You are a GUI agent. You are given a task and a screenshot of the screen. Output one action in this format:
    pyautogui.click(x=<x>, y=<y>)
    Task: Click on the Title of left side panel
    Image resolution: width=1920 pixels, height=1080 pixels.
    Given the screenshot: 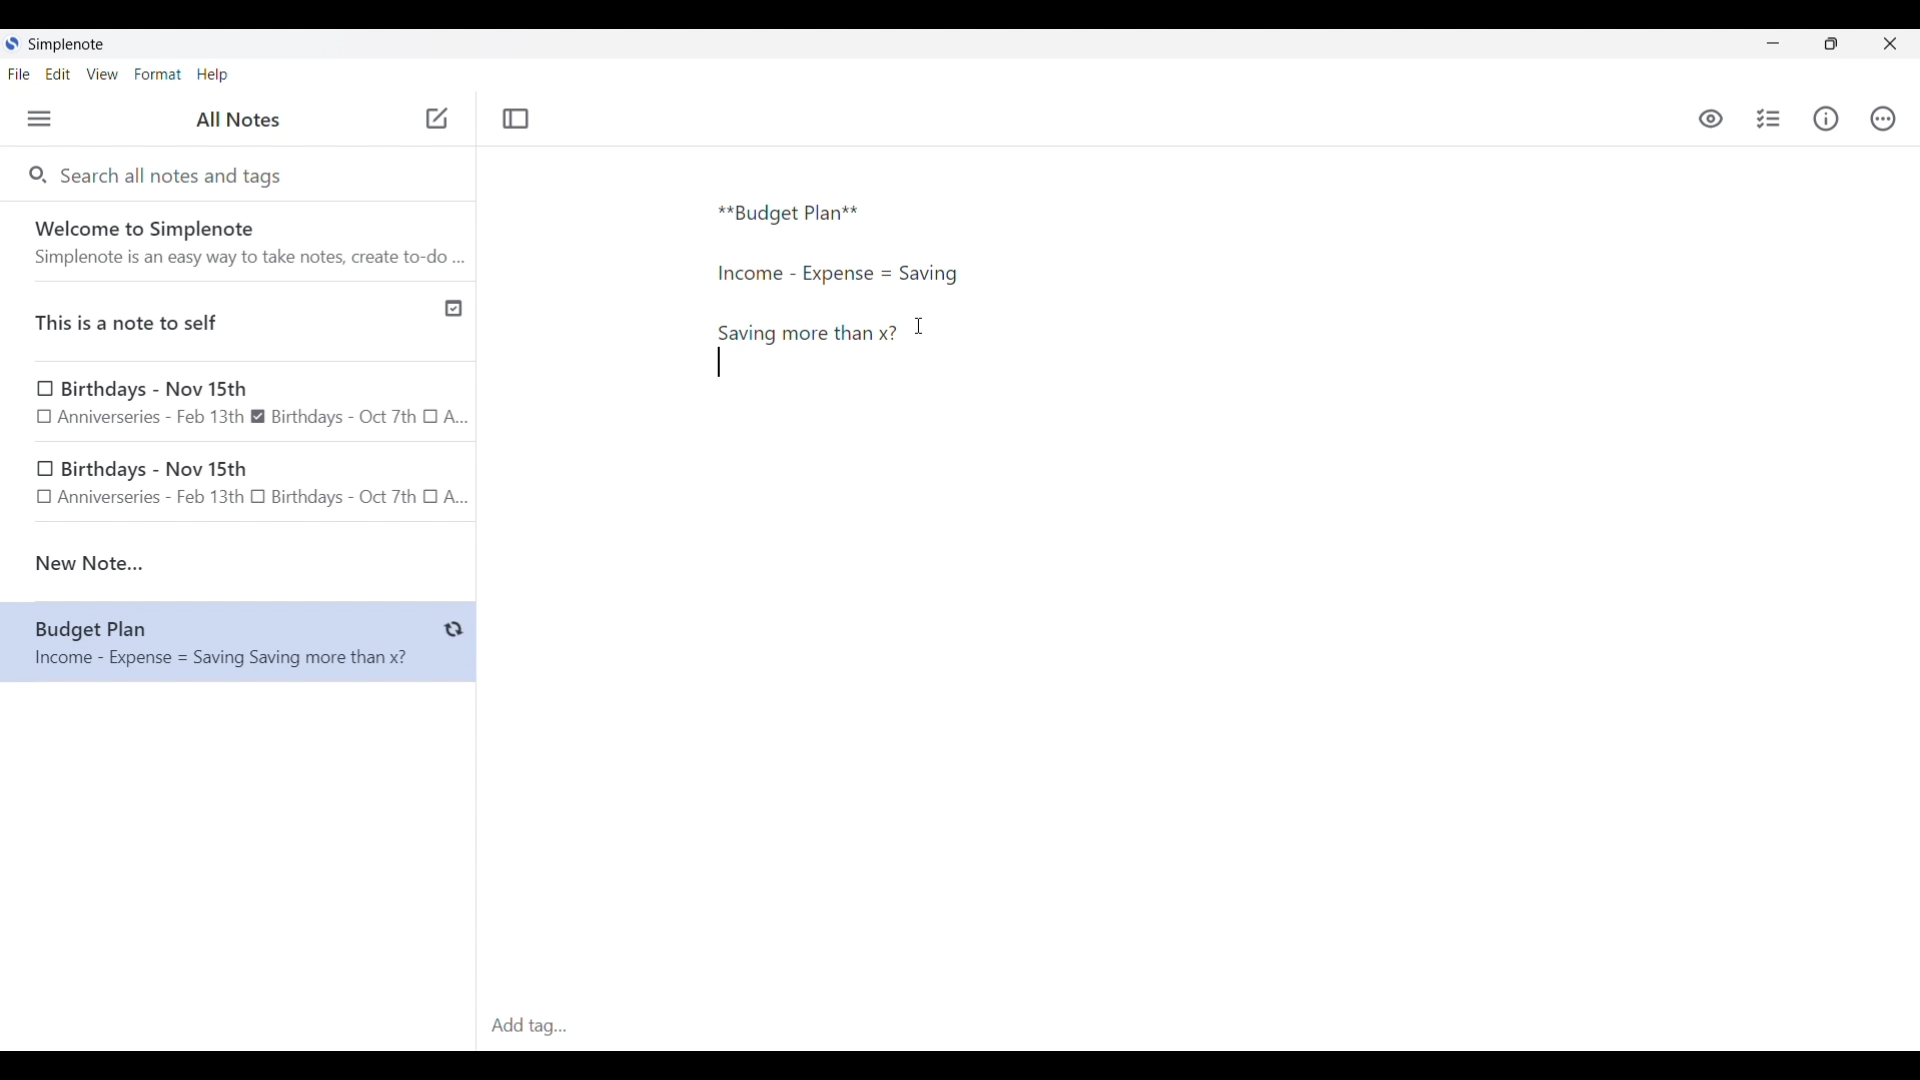 What is the action you would take?
    pyautogui.click(x=238, y=120)
    